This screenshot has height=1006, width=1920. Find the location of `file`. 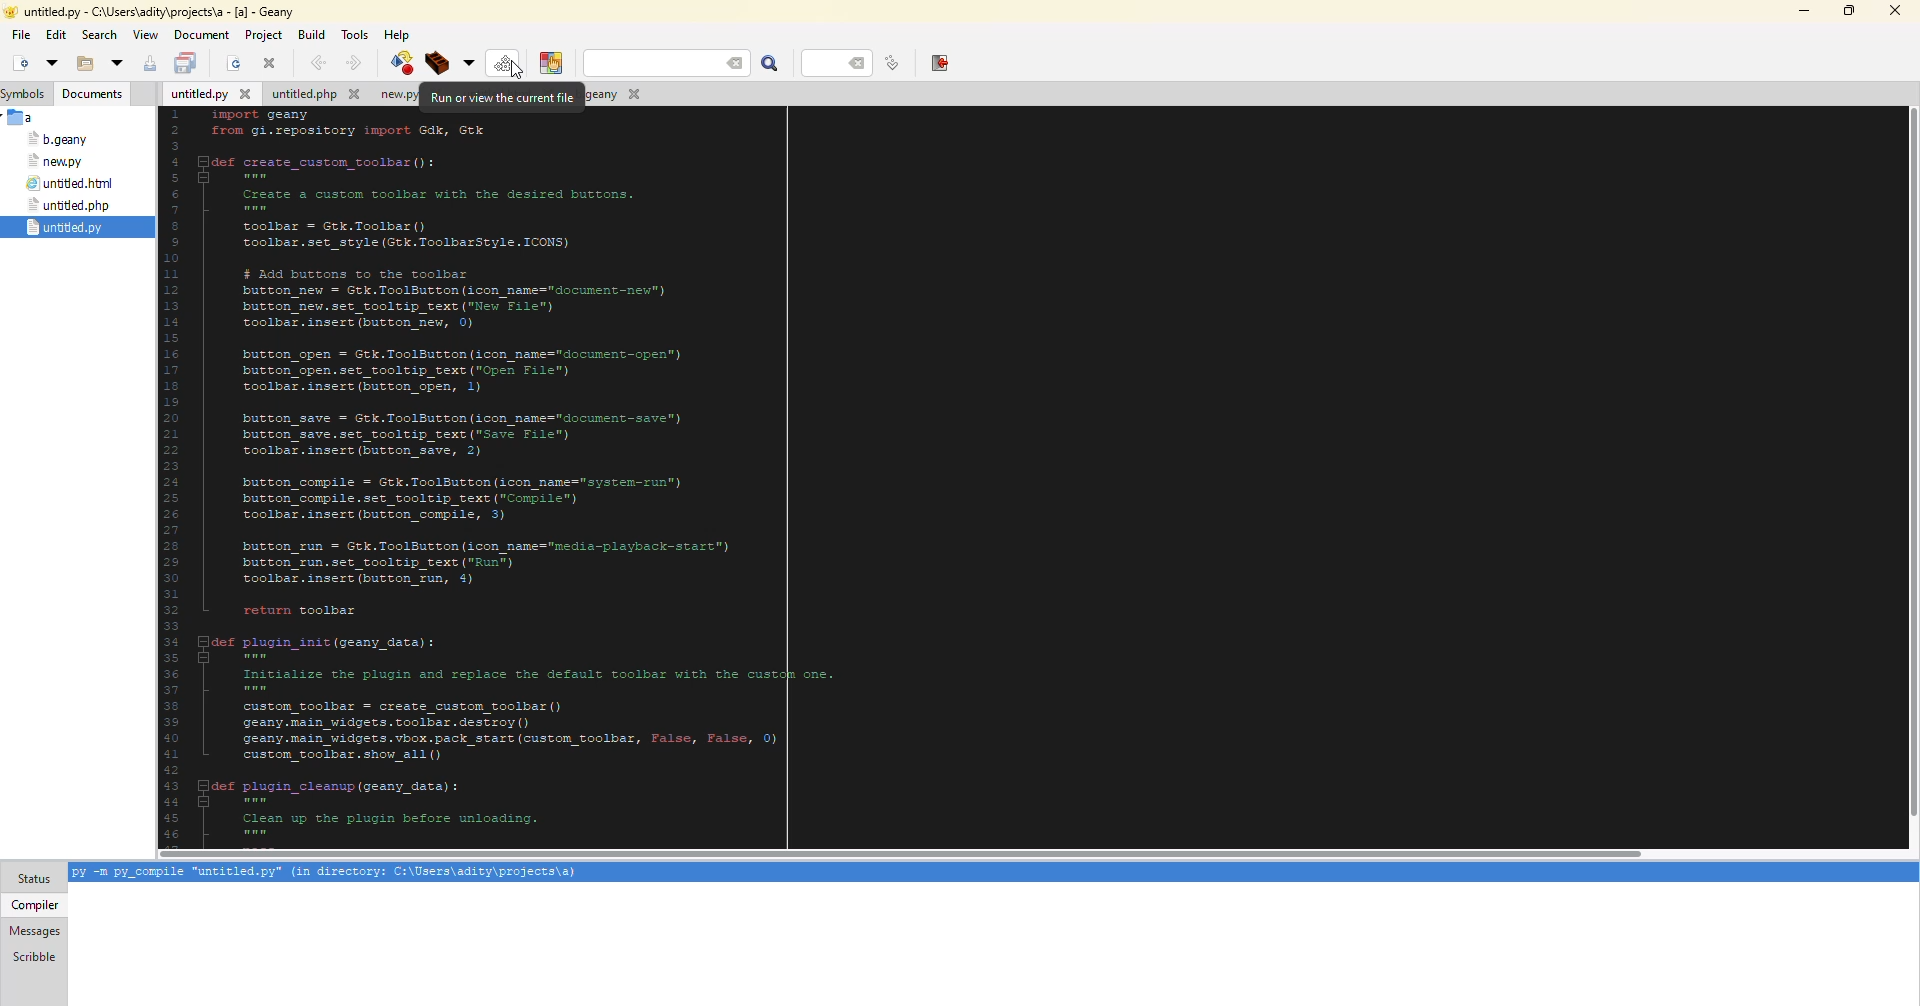

file is located at coordinates (59, 139).